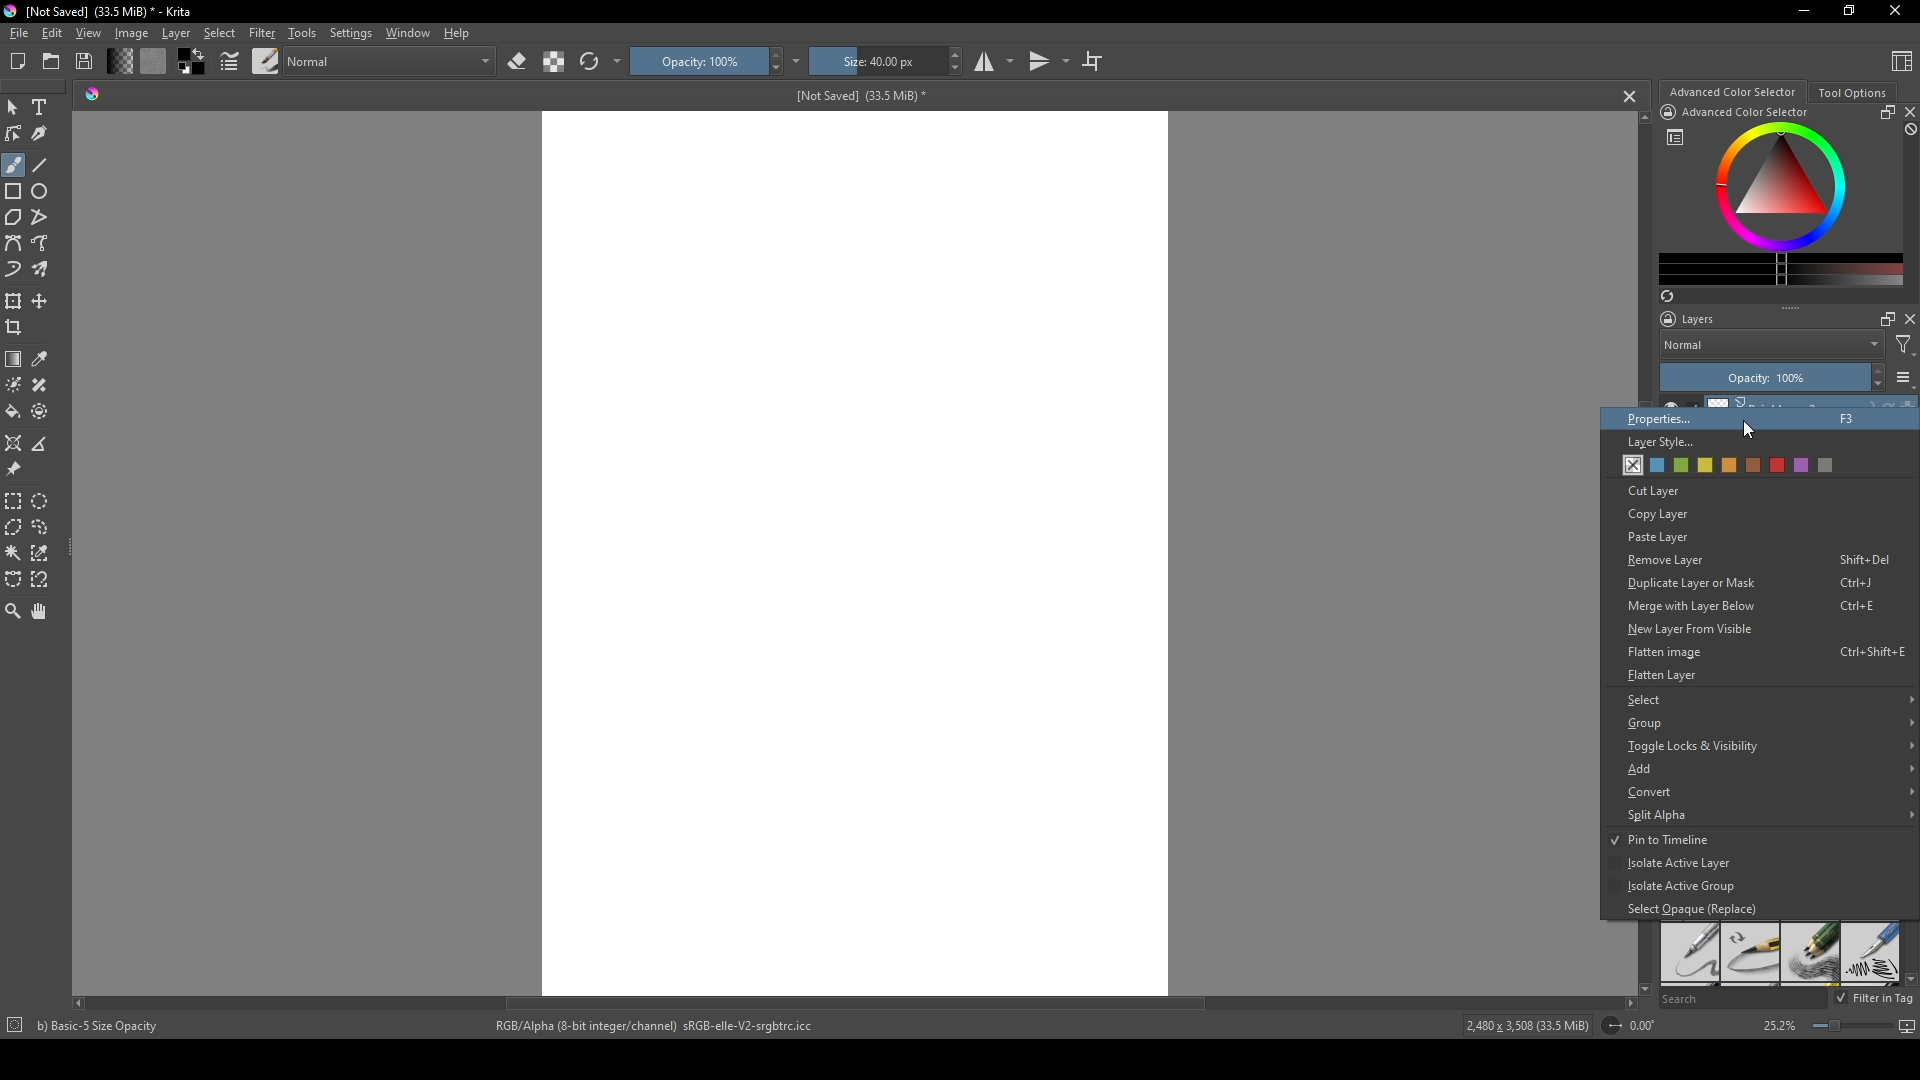 Image resolution: width=1920 pixels, height=1080 pixels. I want to click on View, so click(89, 33).